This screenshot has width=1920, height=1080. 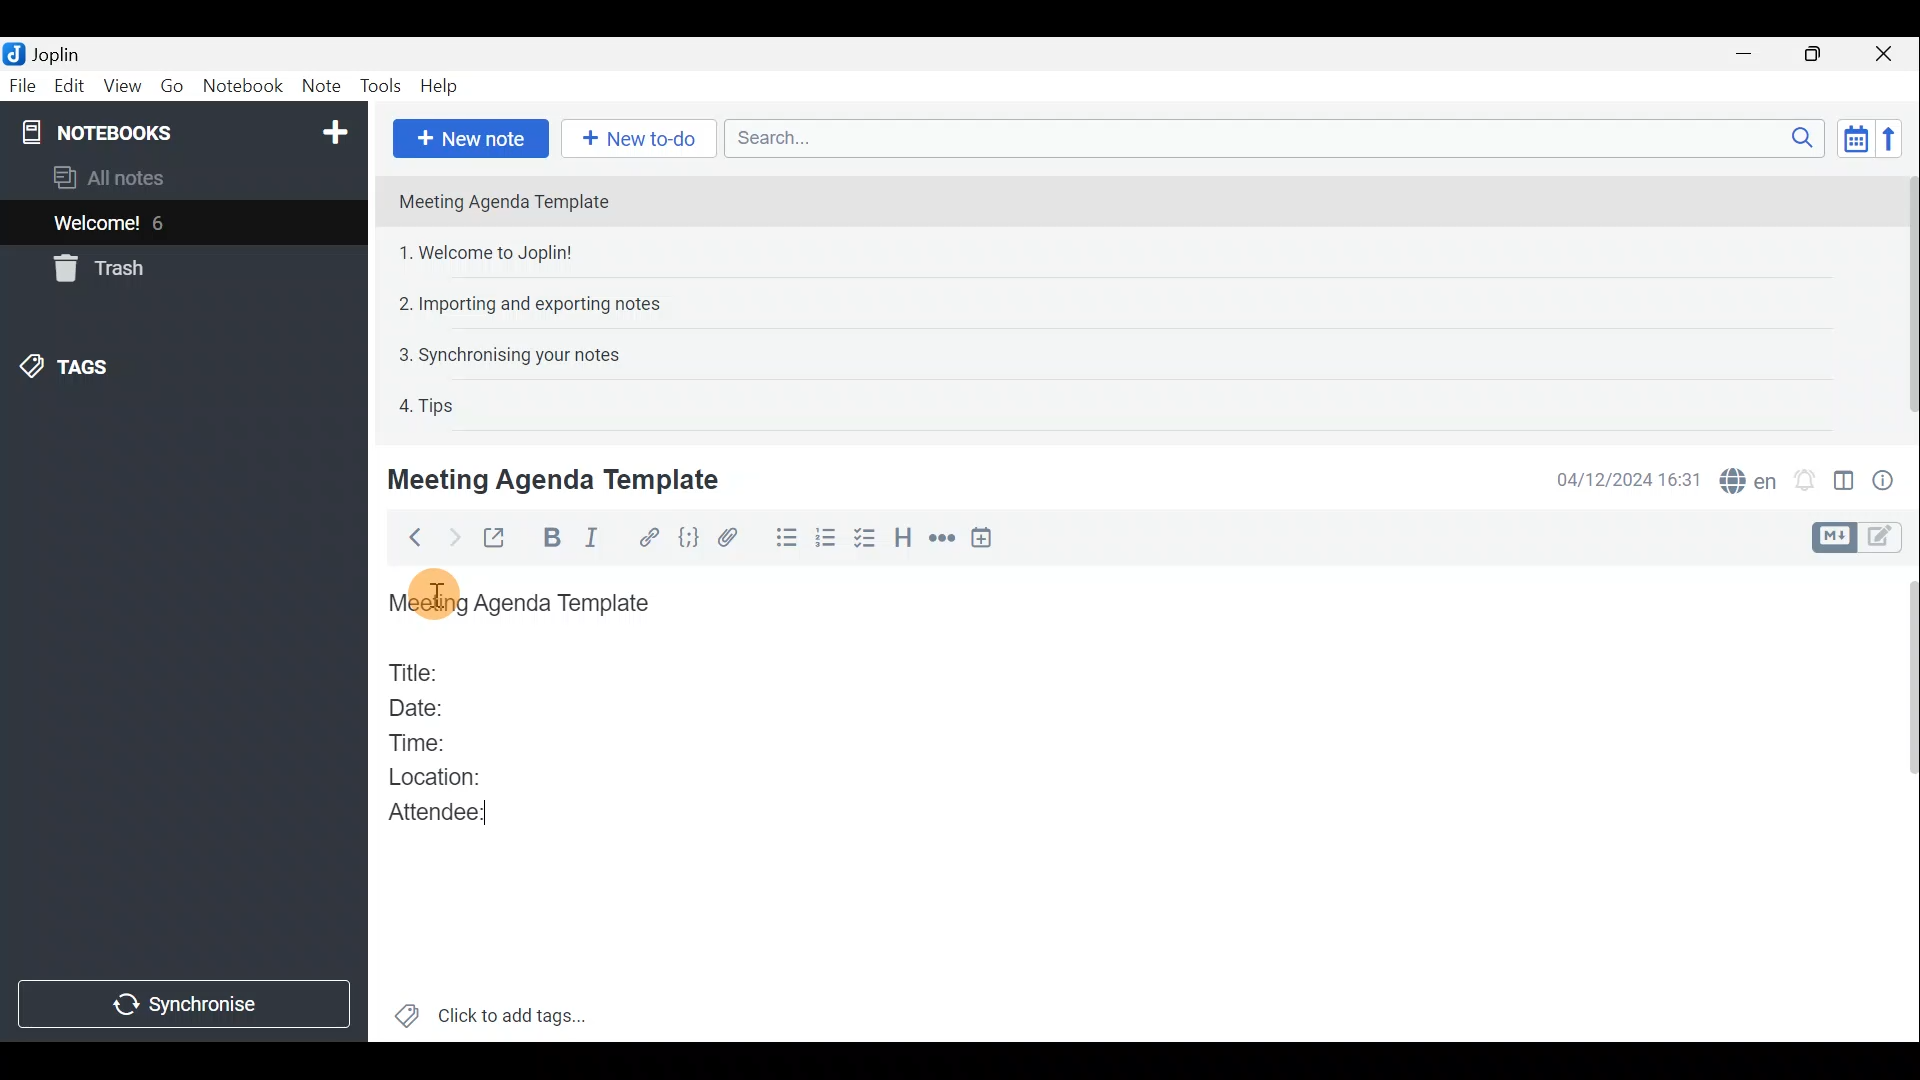 I want to click on Toggle editor layout, so click(x=1845, y=484).